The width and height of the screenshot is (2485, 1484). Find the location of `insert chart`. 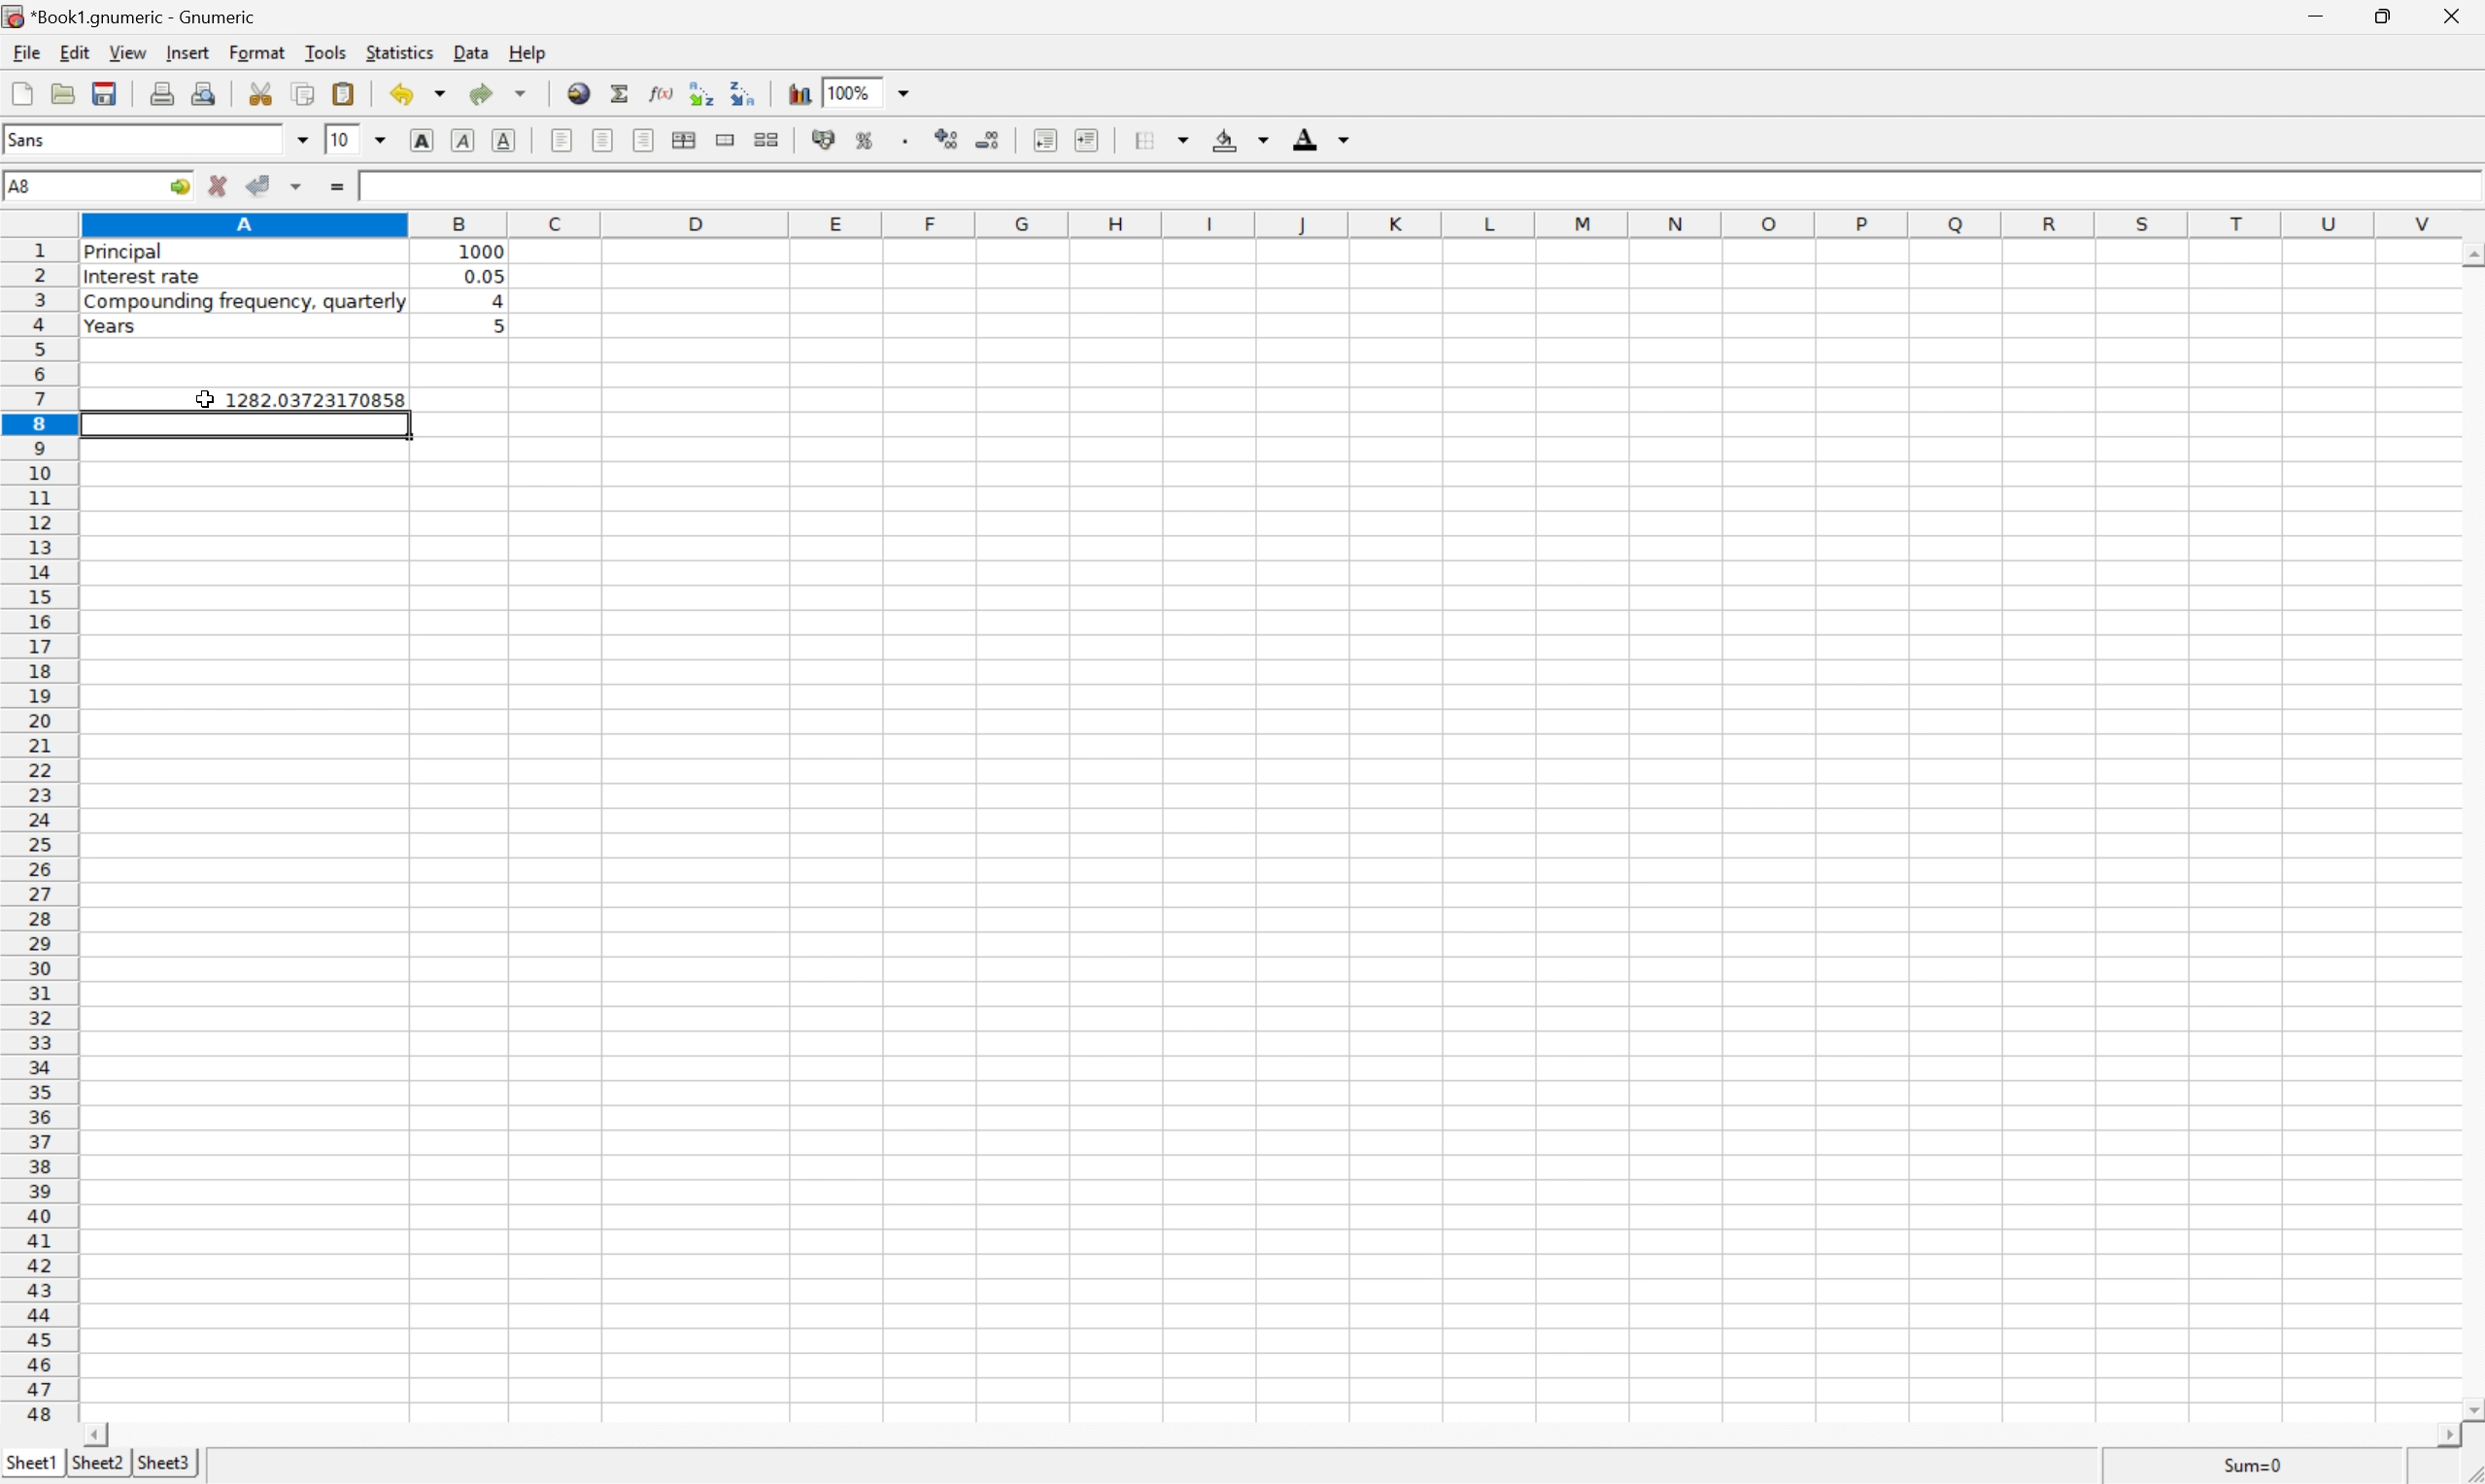

insert chart is located at coordinates (797, 91).